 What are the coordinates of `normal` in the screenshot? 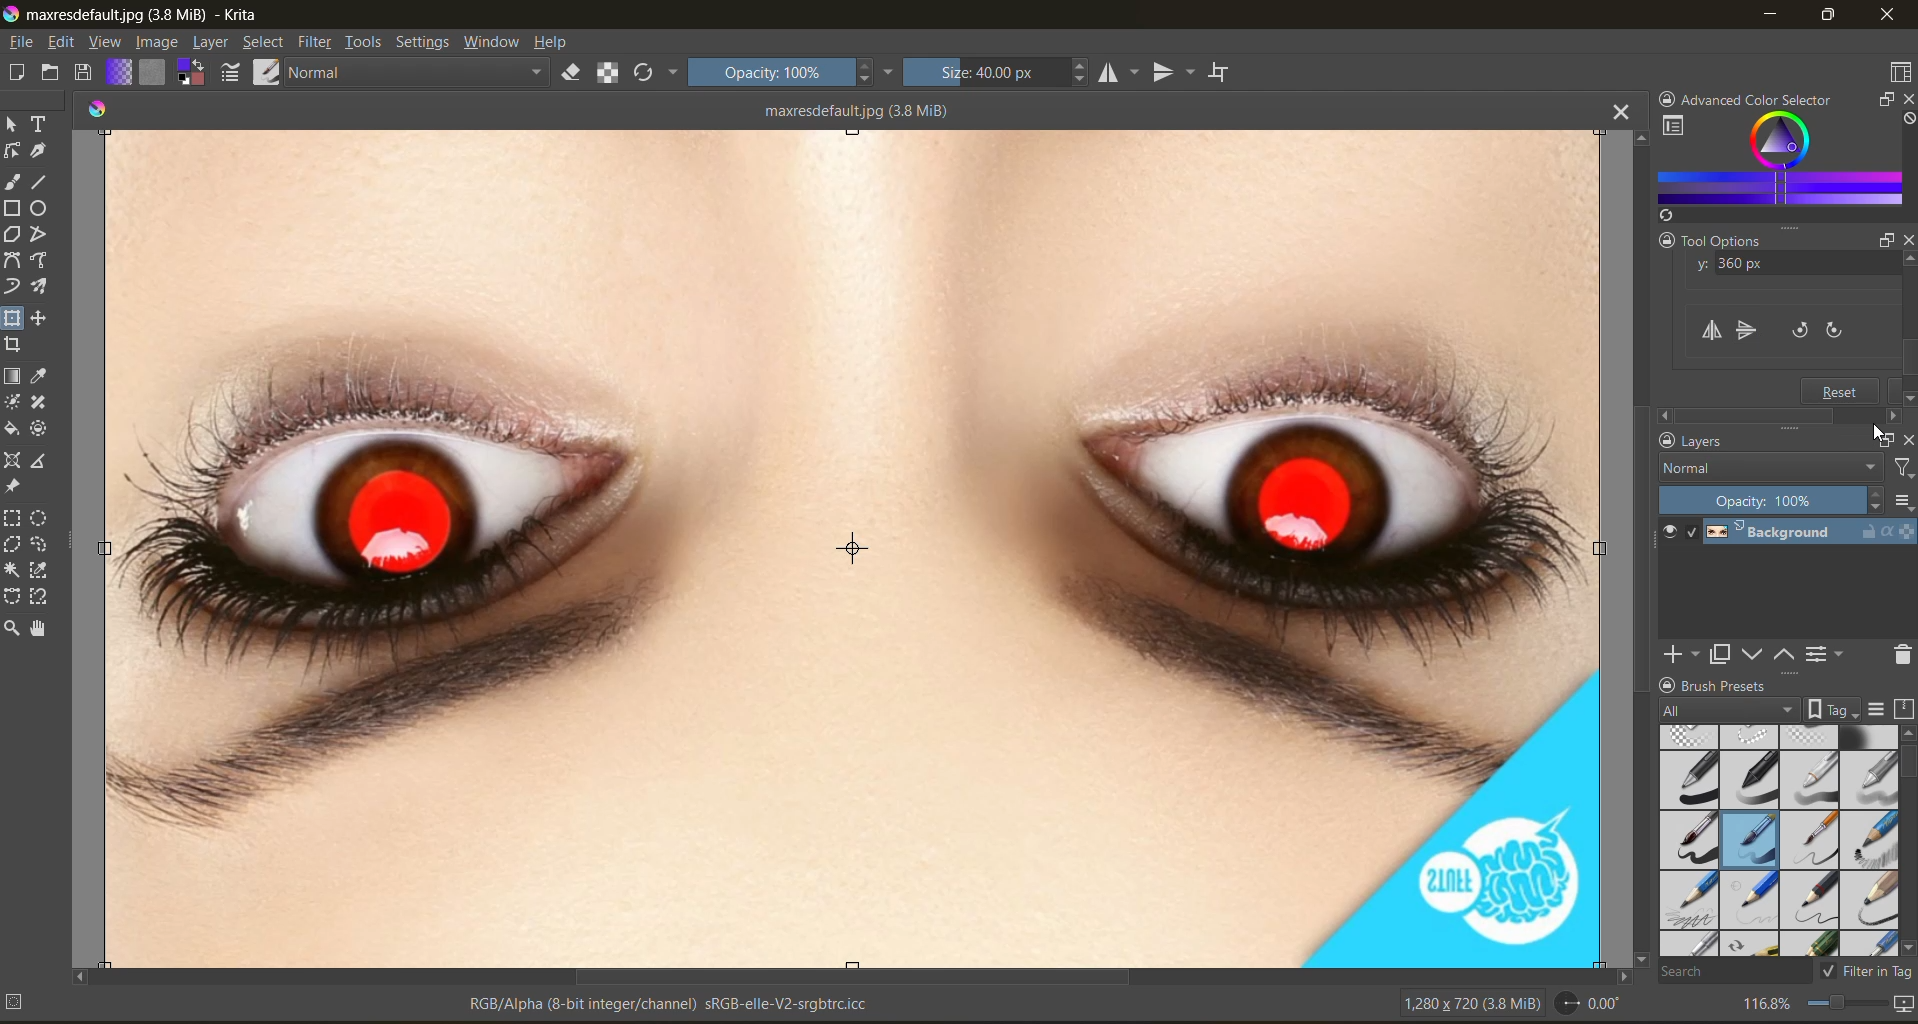 It's located at (420, 70).